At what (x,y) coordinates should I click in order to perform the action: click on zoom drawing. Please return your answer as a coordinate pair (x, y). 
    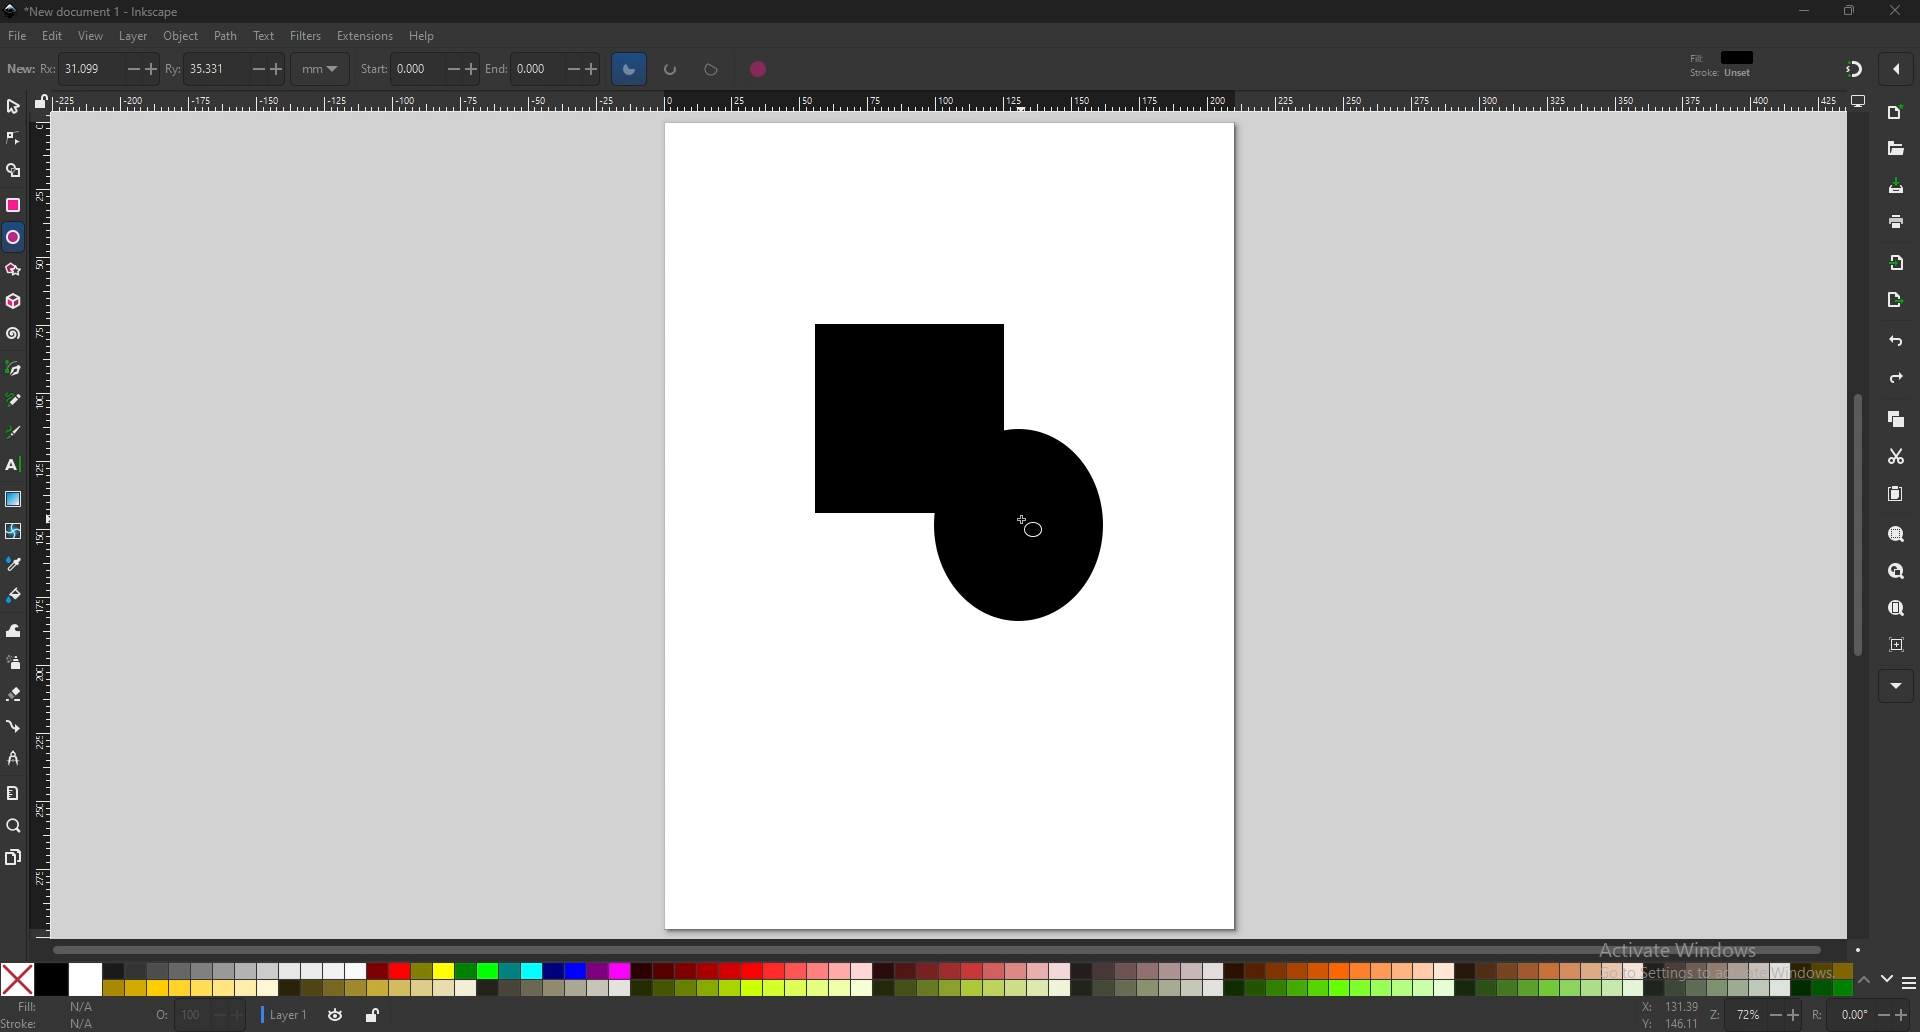
    Looking at the image, I should click on (1897, 570).